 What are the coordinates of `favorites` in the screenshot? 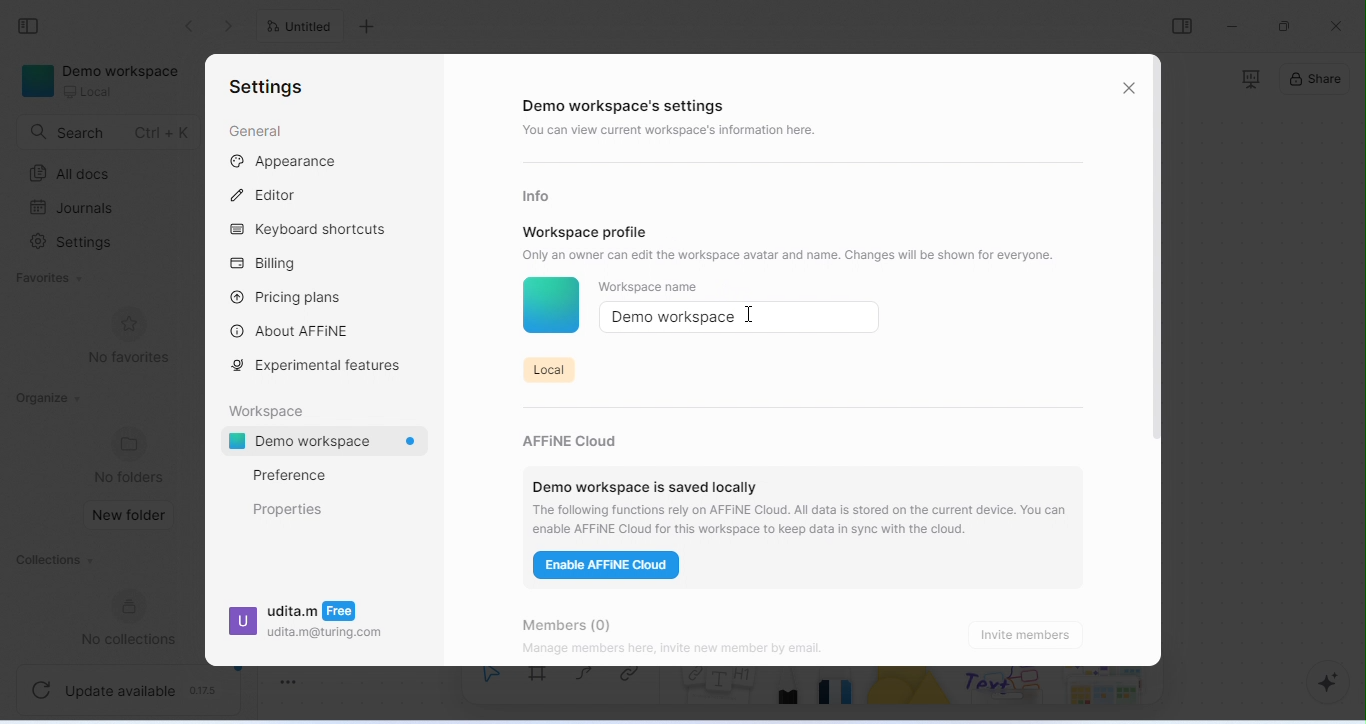 It's located at (53, 279).